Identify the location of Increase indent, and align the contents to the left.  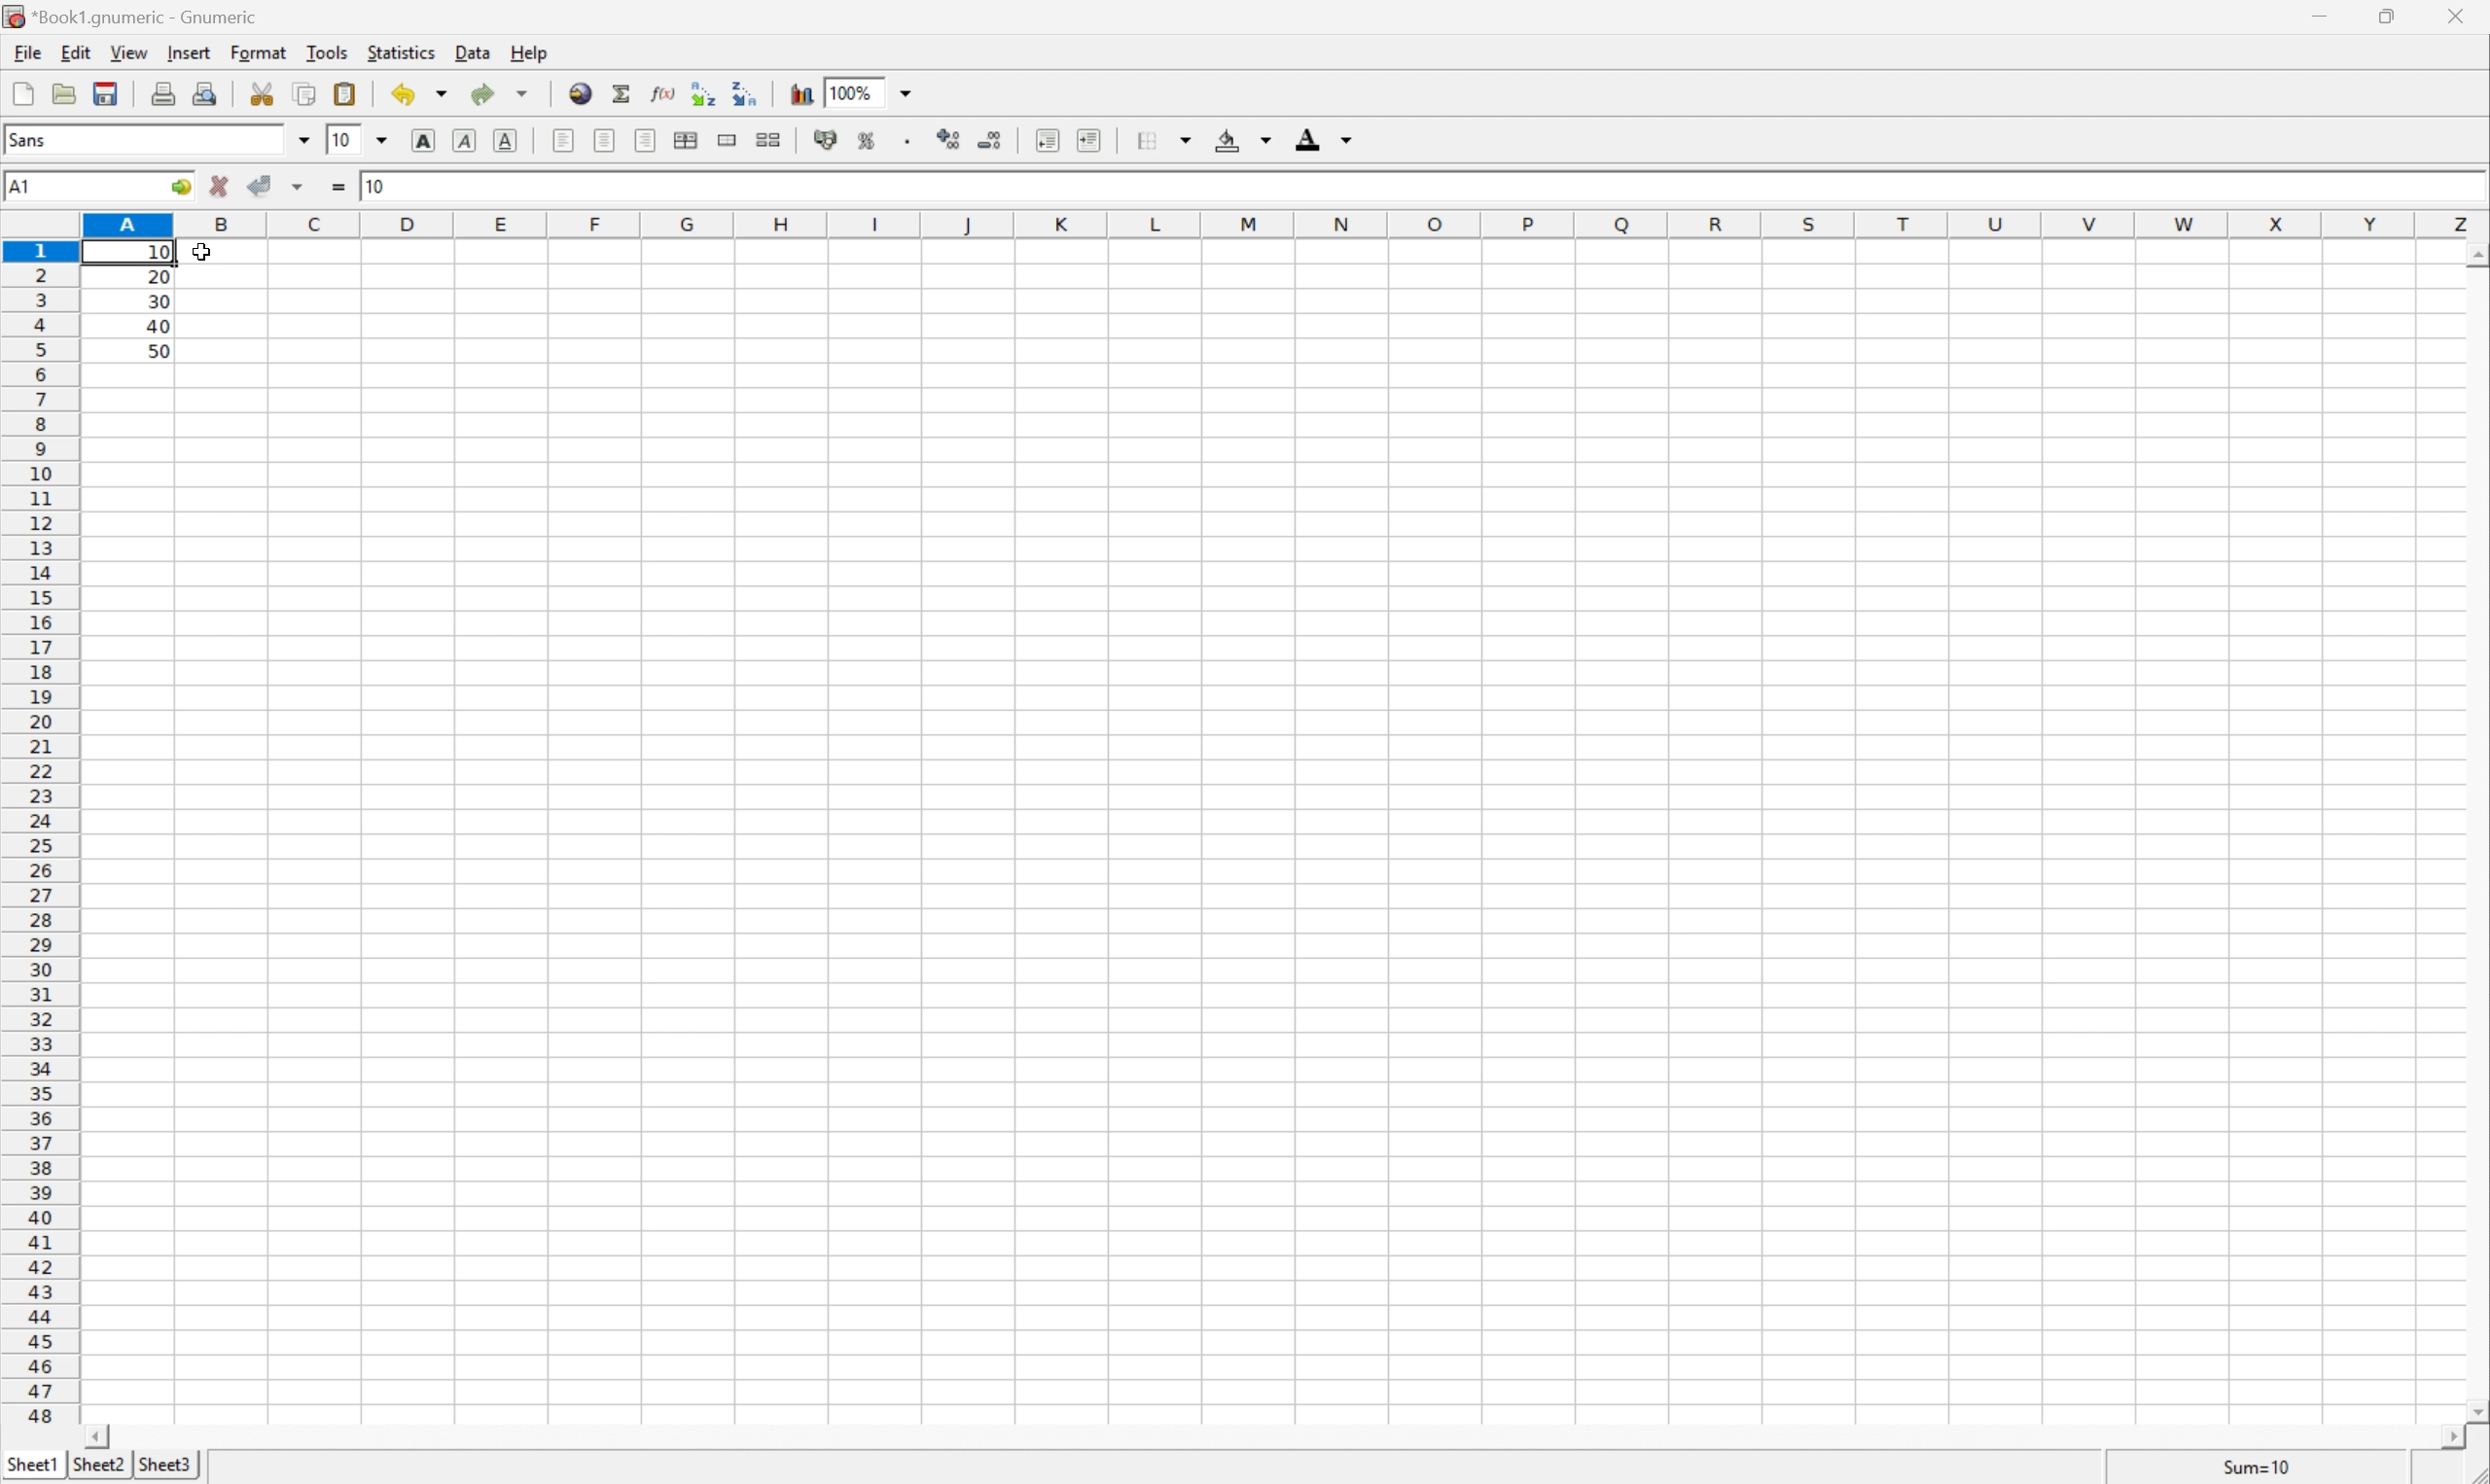
(1090, 140).